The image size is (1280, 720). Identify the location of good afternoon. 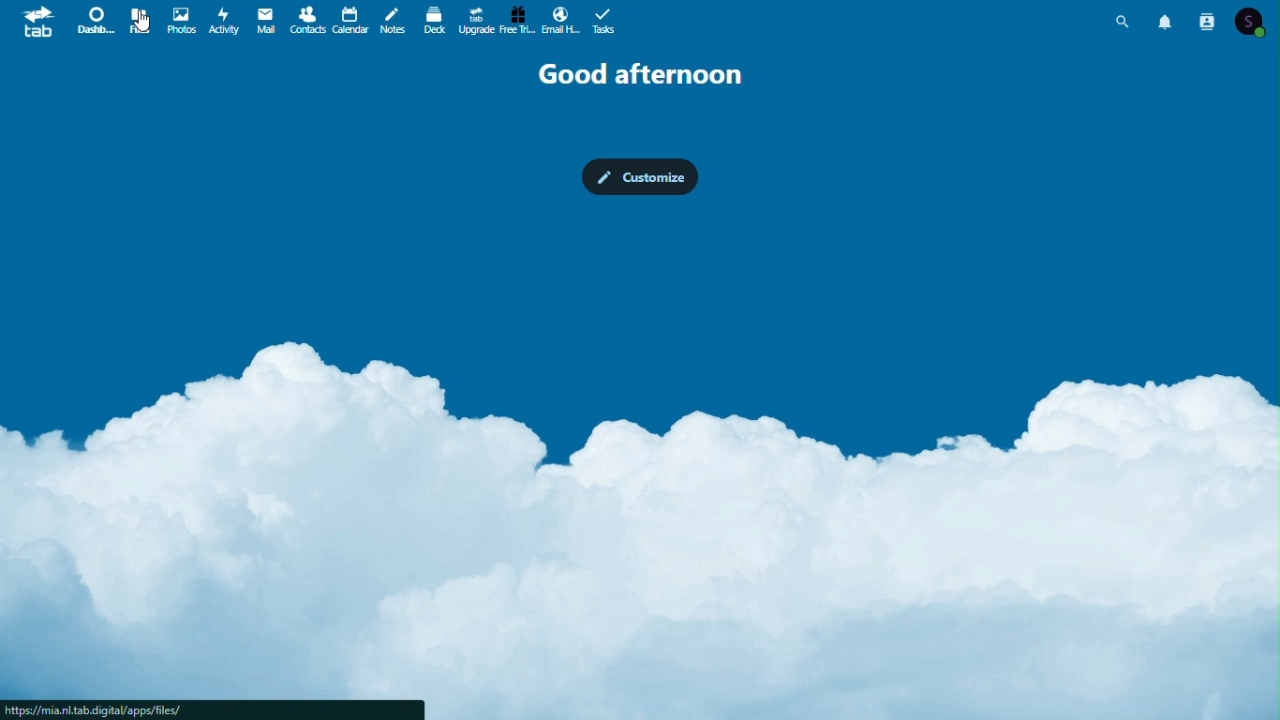
(648, 75).